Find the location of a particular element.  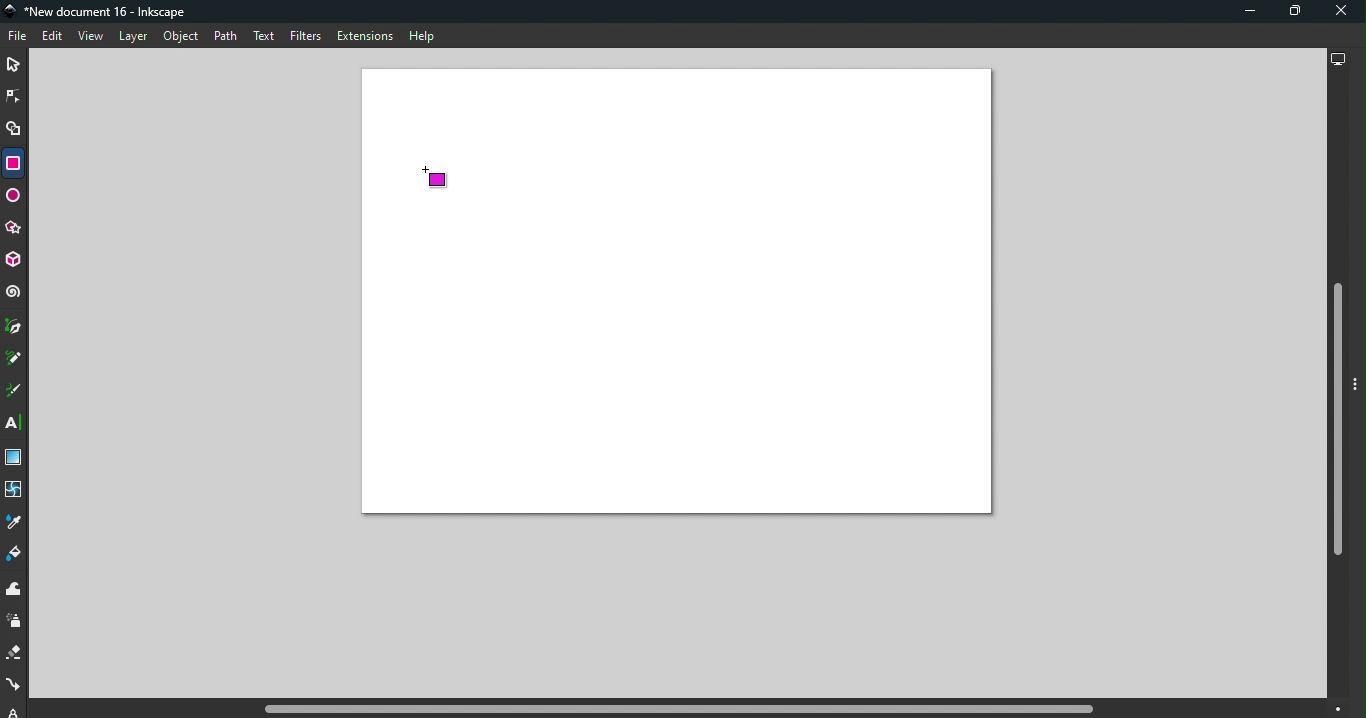

Star/polygon tool is located at coordinates (15, 229).